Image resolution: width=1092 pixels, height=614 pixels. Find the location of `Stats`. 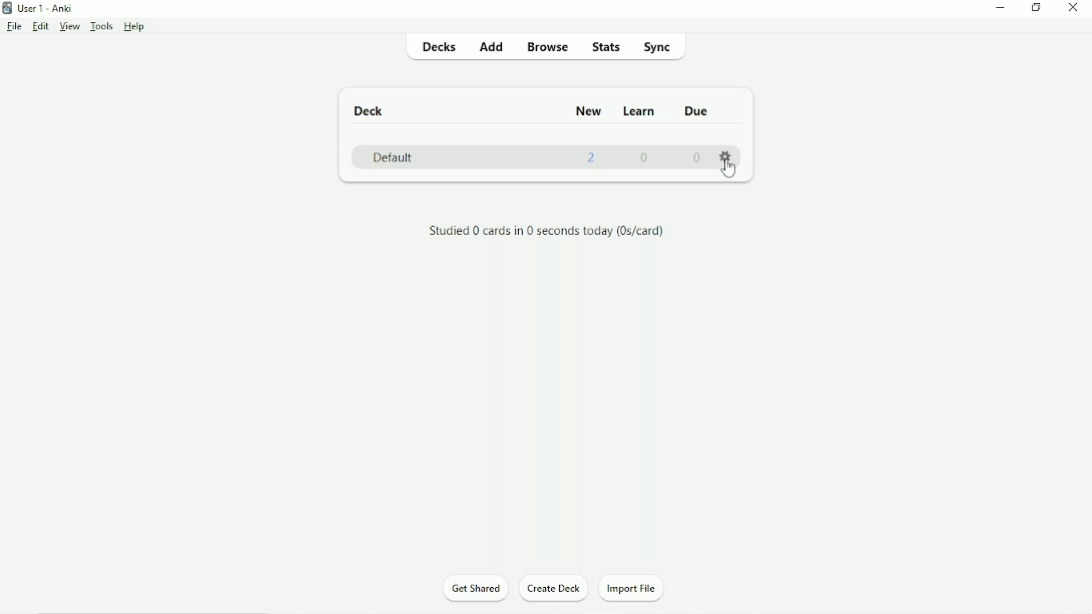

Stats is located at coordinates (608, 46).